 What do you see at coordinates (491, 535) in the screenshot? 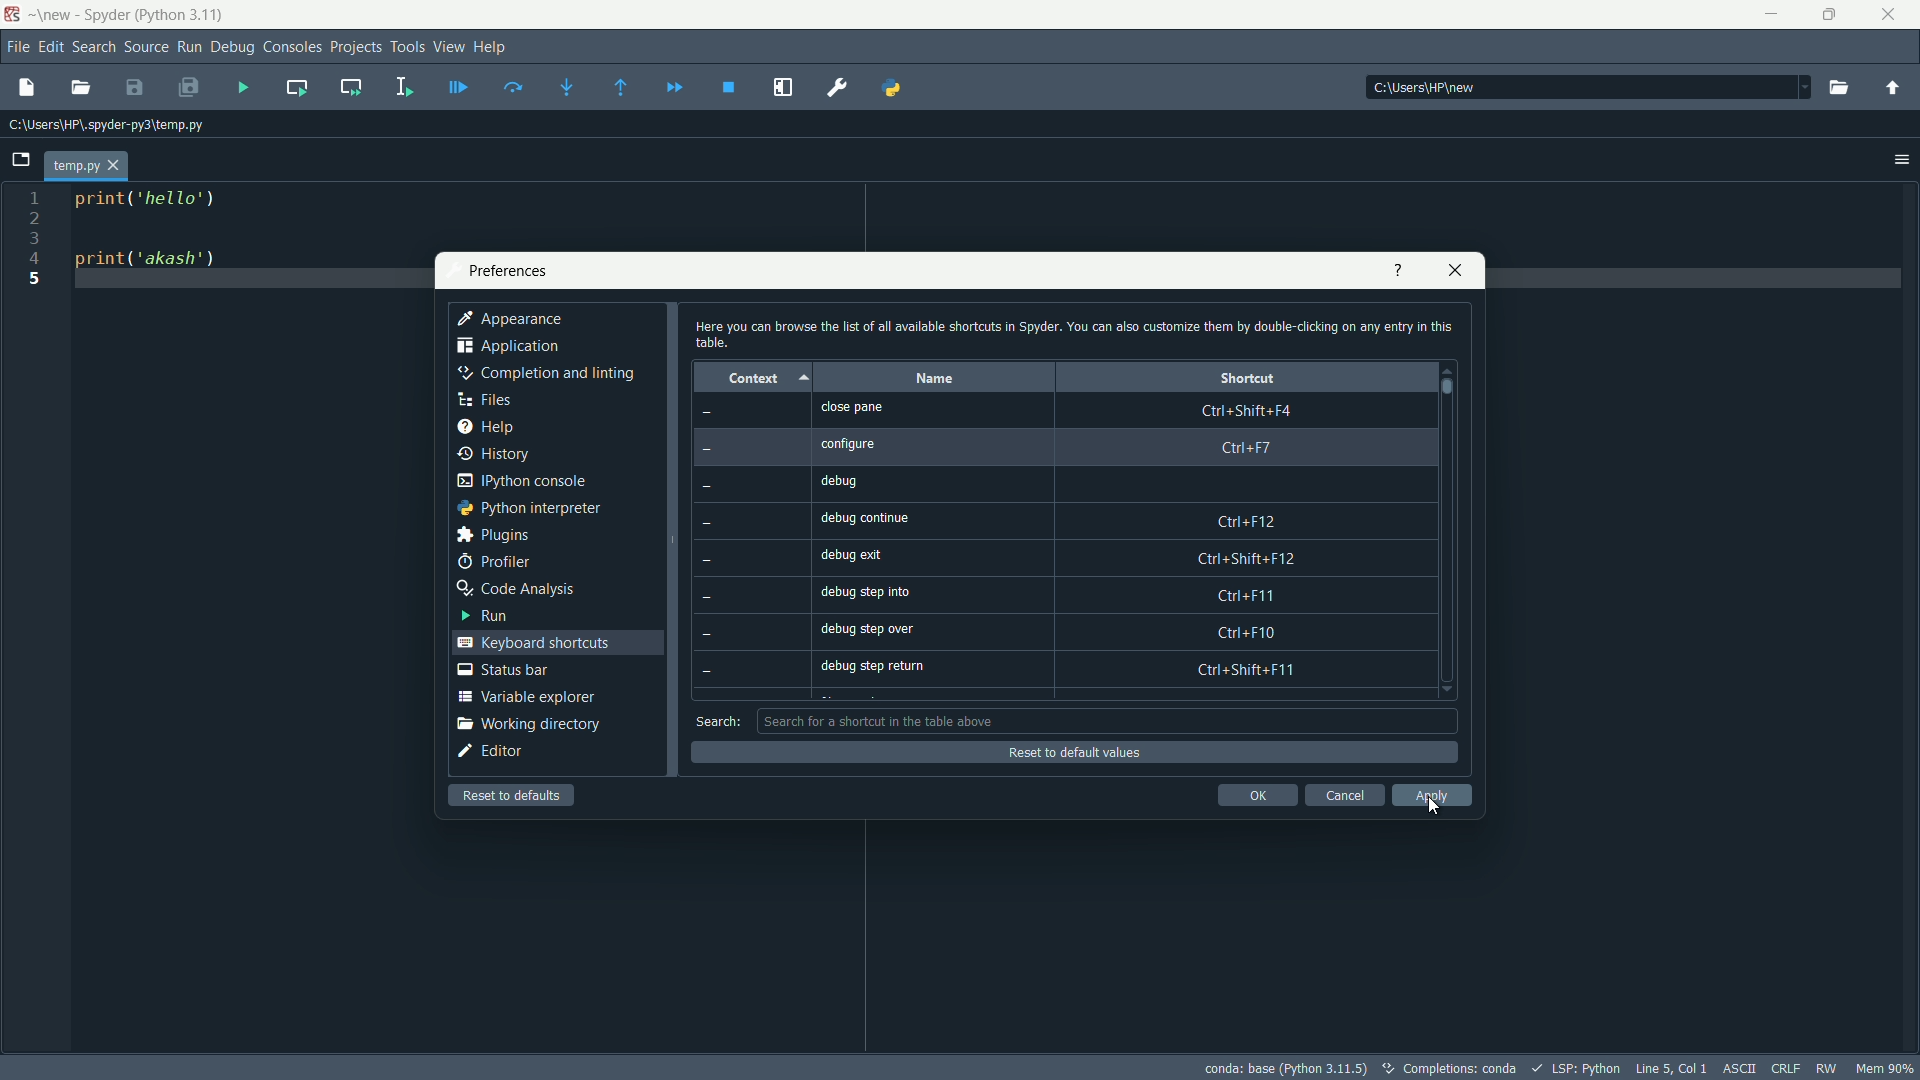
I see `plugins` at bounding box center [491, 535].